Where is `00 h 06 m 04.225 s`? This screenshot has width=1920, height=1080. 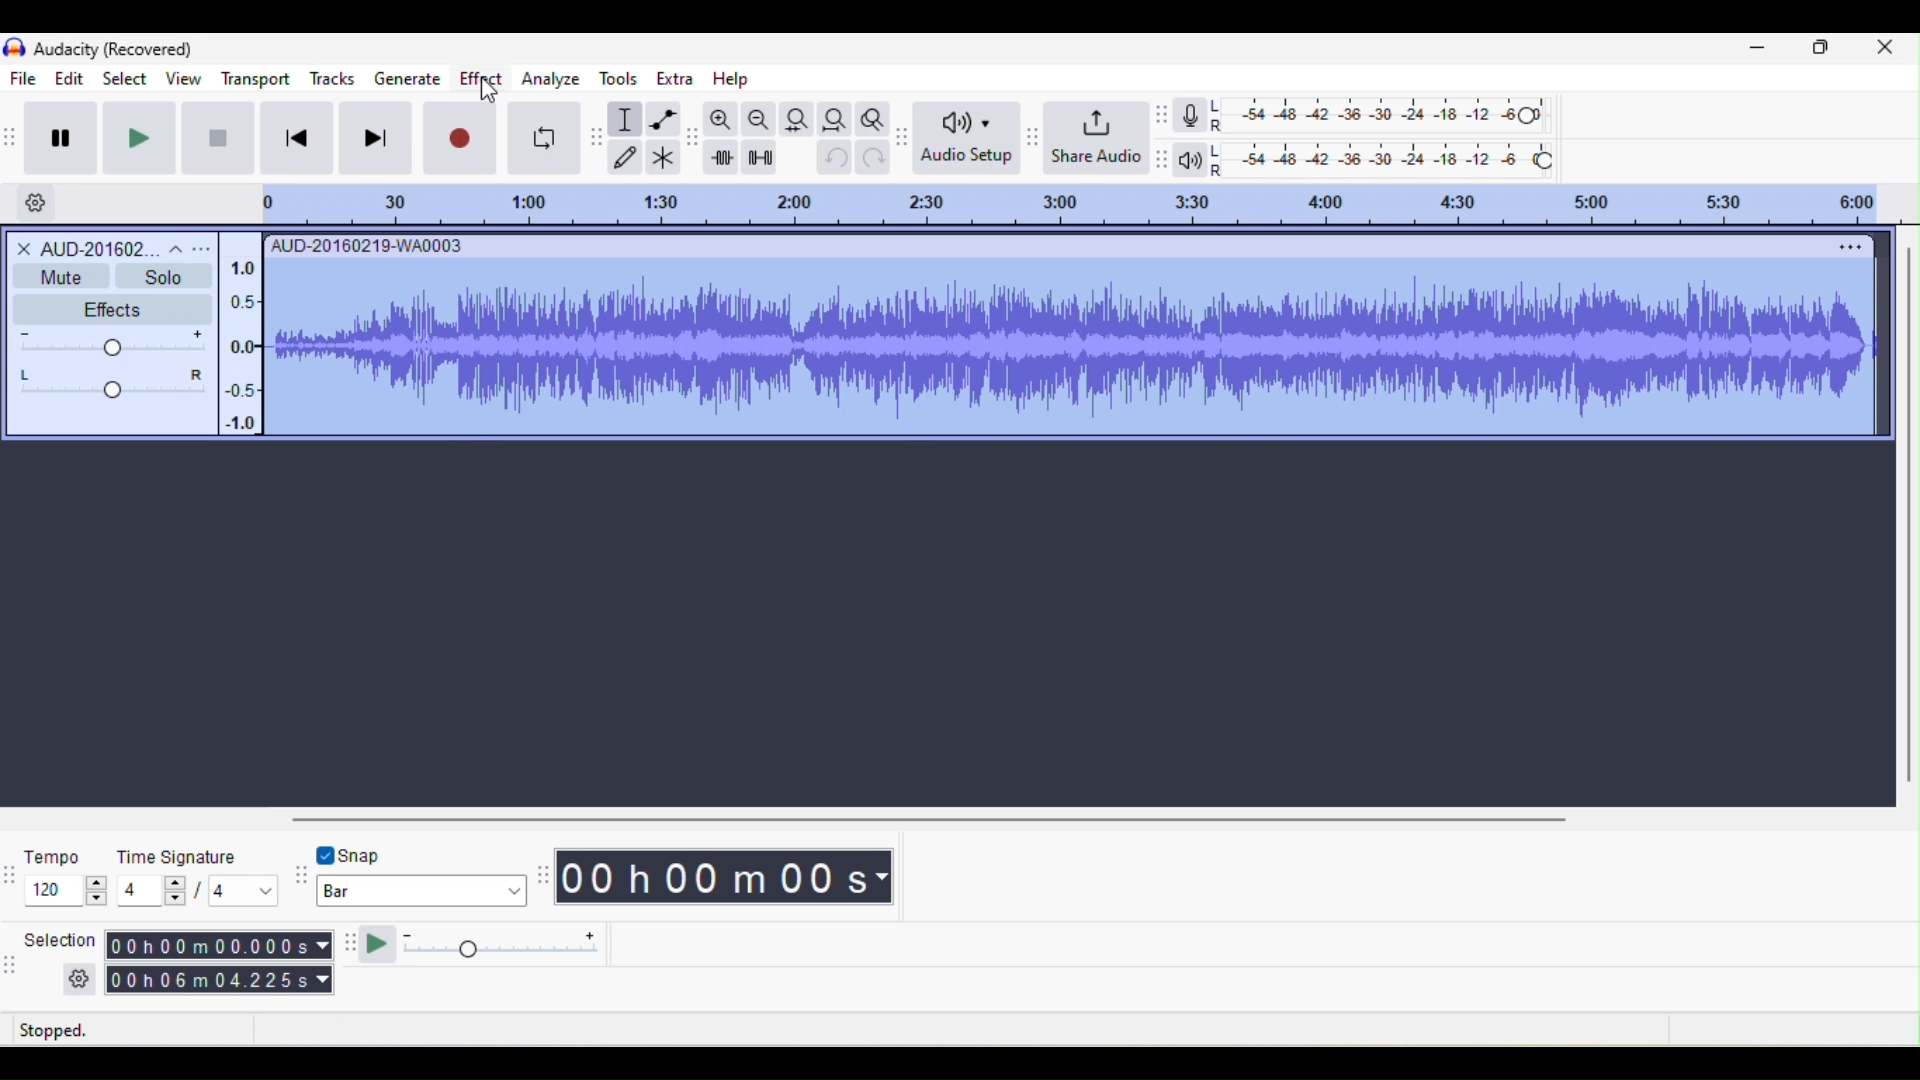
00 h 06 m 04.225 s is located at coordinates (219, 983).